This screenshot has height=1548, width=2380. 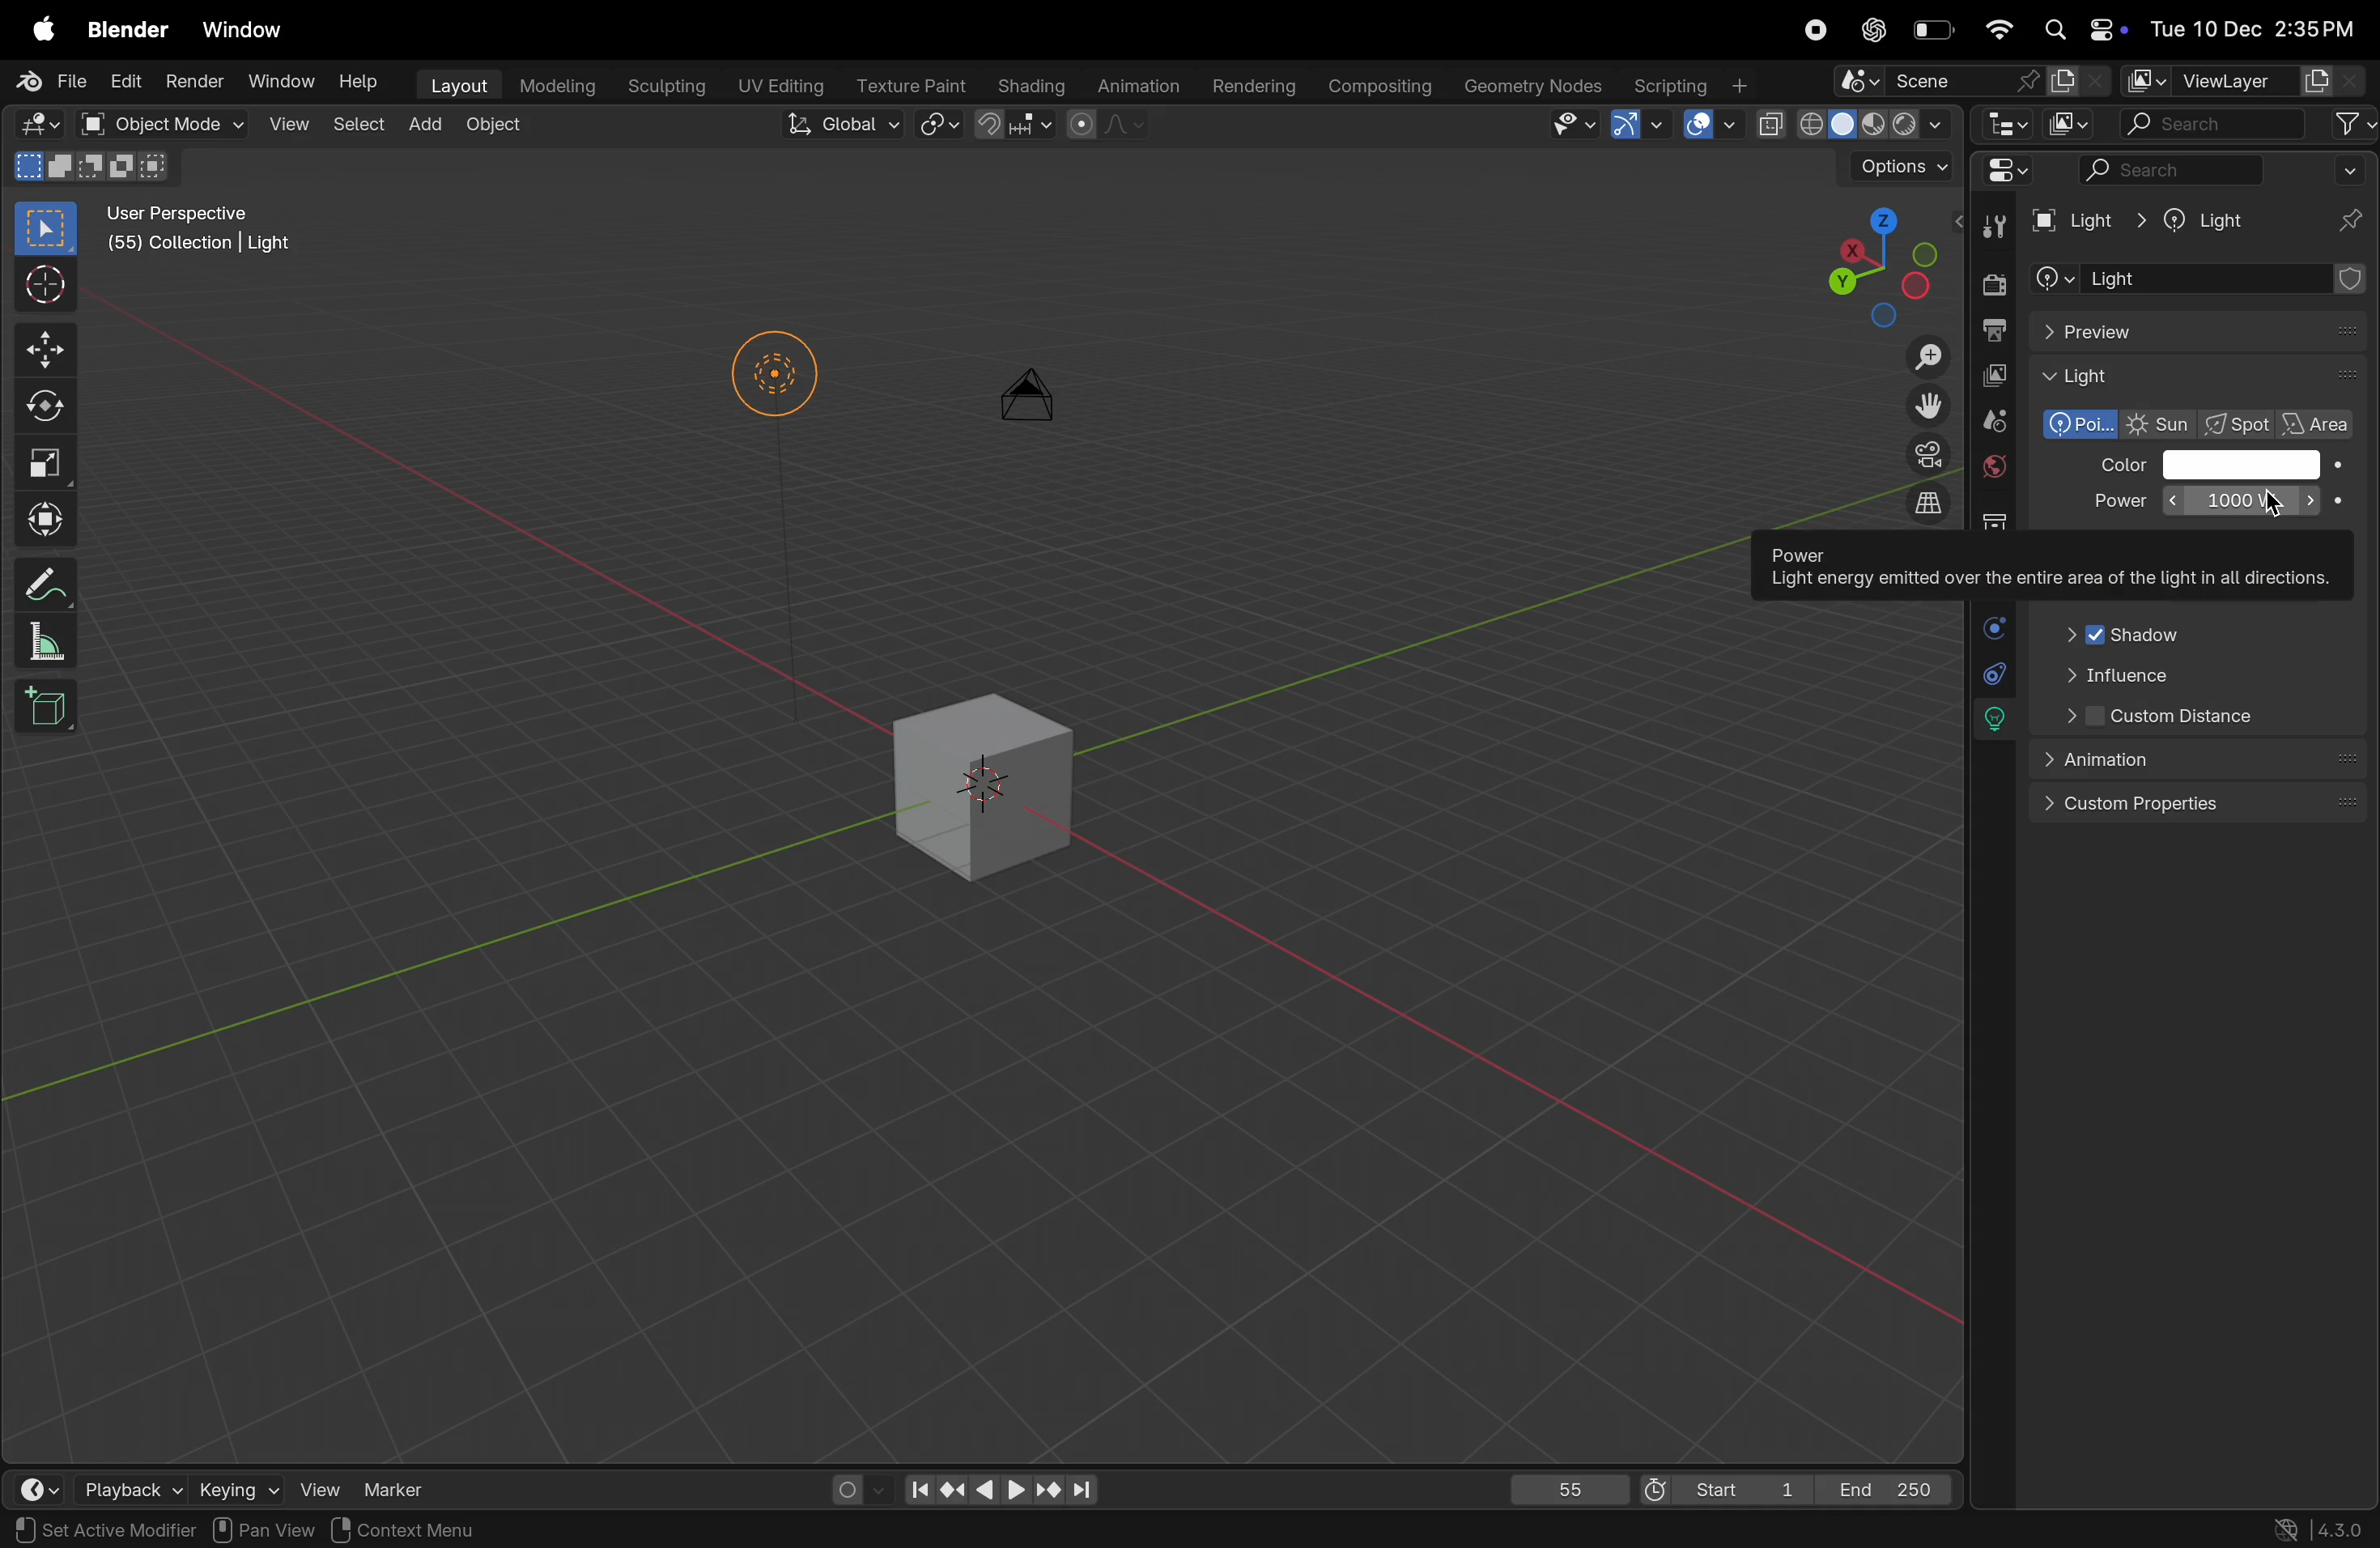 What do you see at coordinates (247, 29) in the screenshot?
I see `window` at bounding box center [247, 29].